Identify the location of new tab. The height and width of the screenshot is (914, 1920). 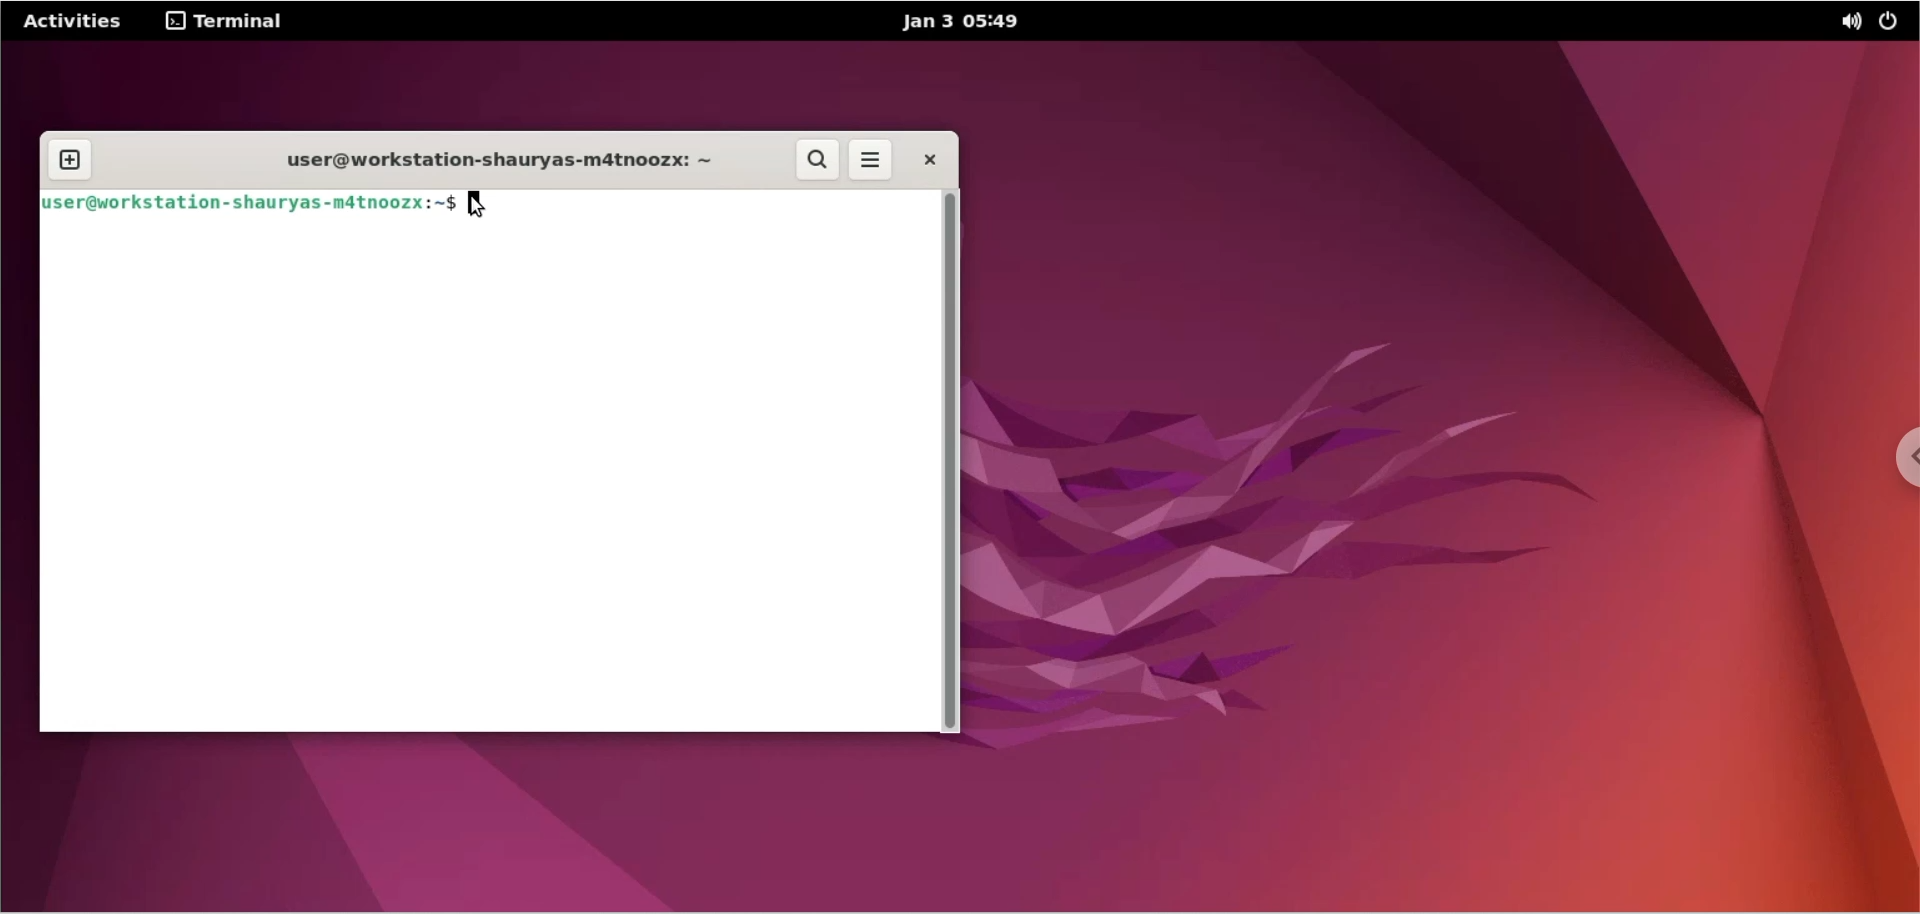
(71, 161).